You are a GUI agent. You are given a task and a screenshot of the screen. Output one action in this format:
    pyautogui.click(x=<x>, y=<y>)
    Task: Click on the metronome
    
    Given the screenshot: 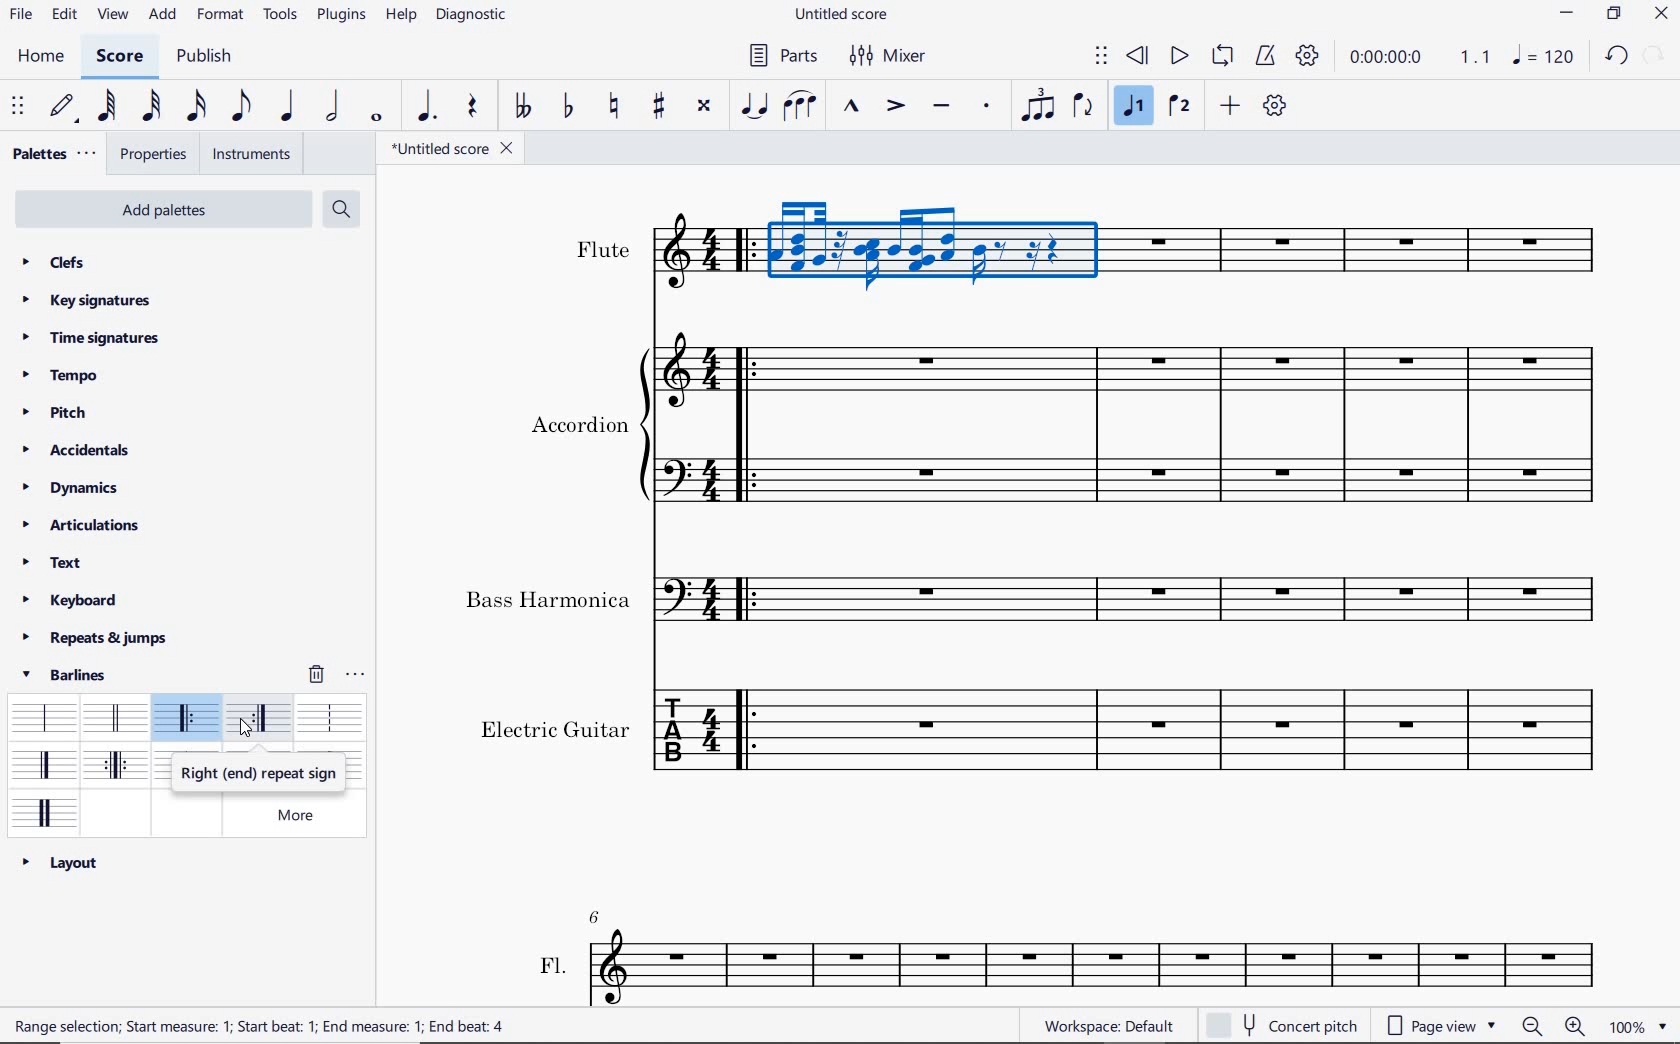 What is the action you would take?
    pyautogui.click(x=1269, y=57)
    